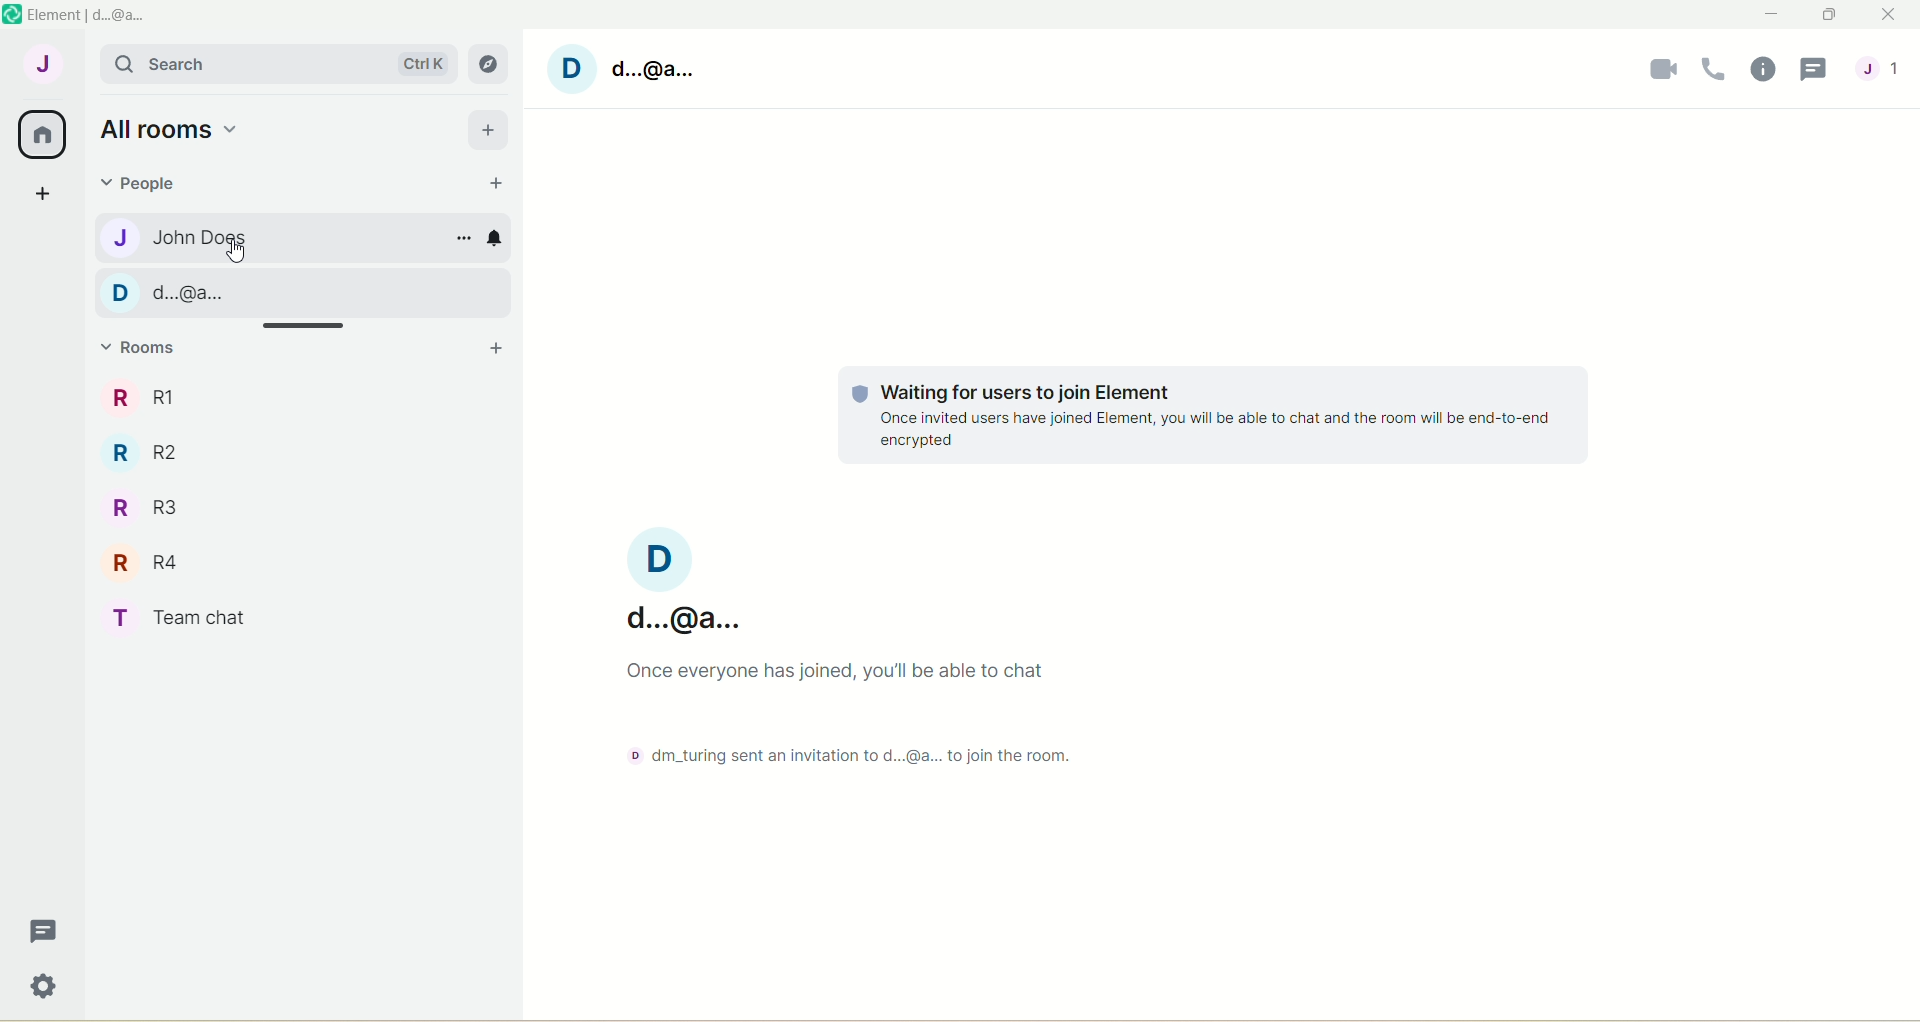  I want to click on start chat, so click(494, 185).